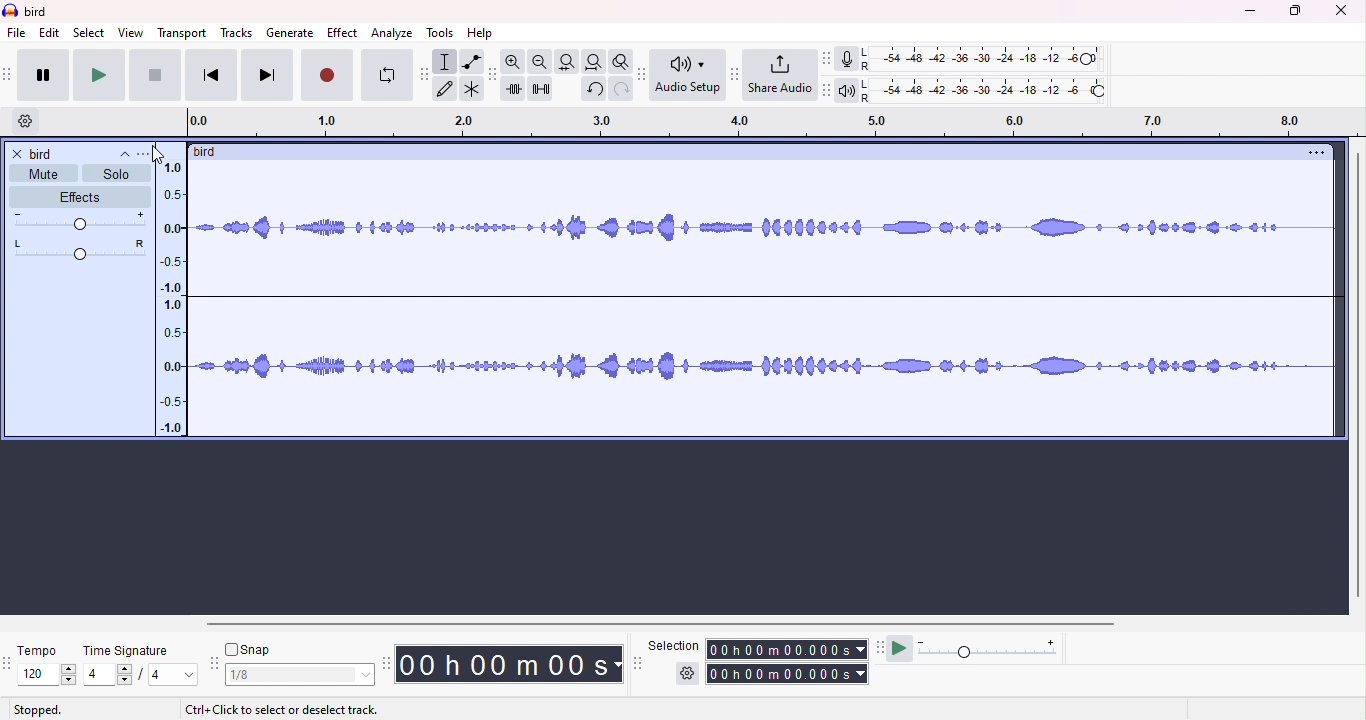 This screenshot has height=720, width=1366. What do you see at coordinates (390, 32) in the screenshot?
I see `analyze` at bounding box center [390, 32].